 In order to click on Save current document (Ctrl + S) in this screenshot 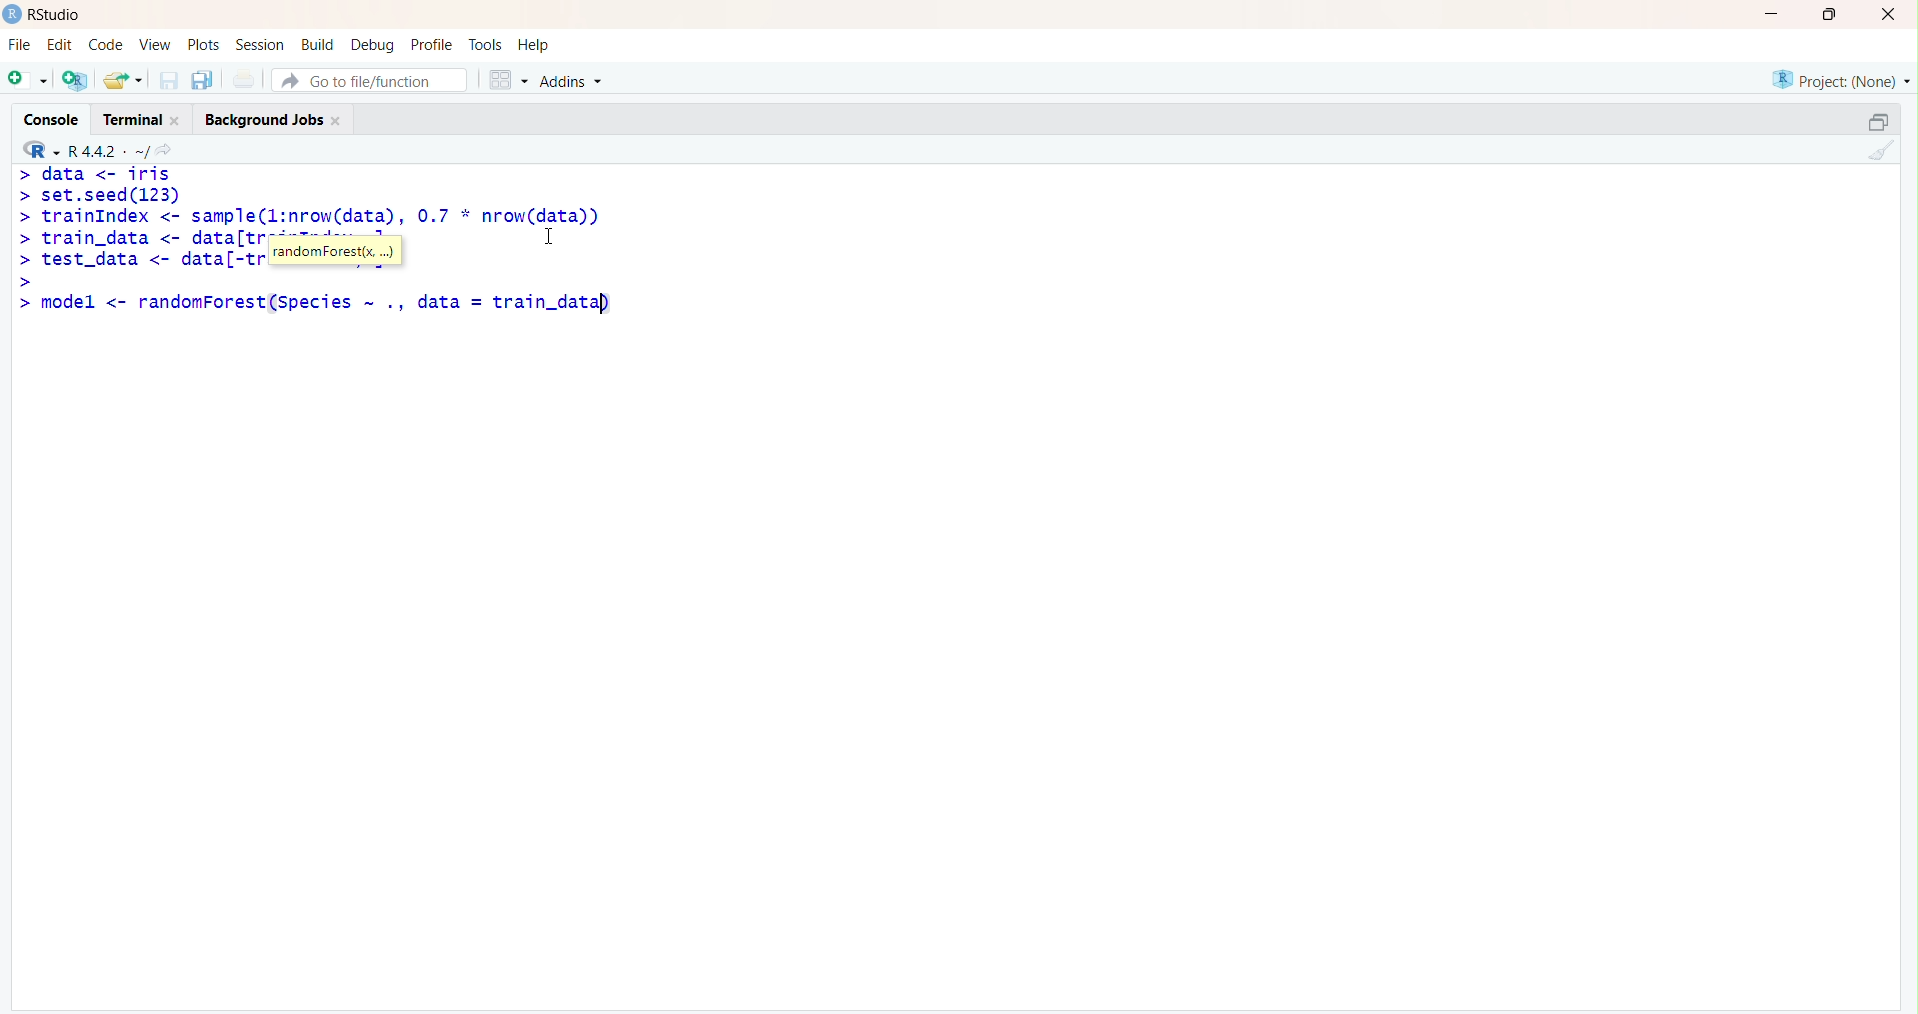, I will do `click(167, 81)`.